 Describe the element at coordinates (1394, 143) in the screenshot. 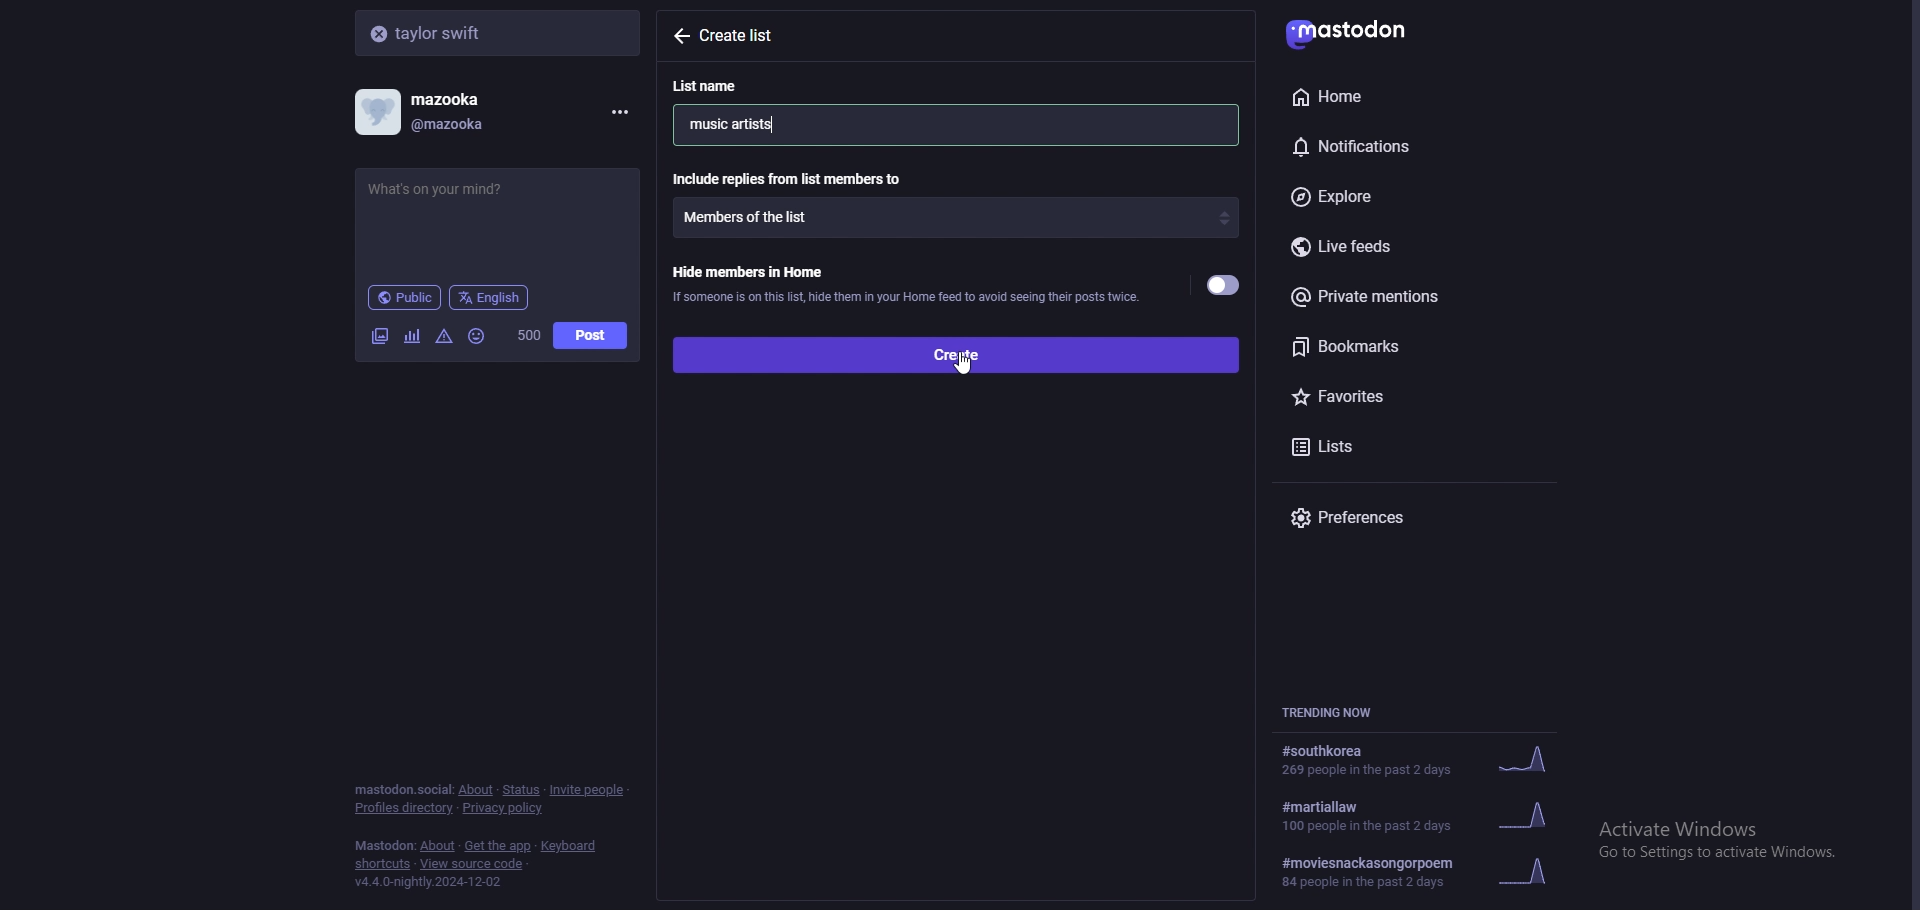

I see `notifications` at that location.